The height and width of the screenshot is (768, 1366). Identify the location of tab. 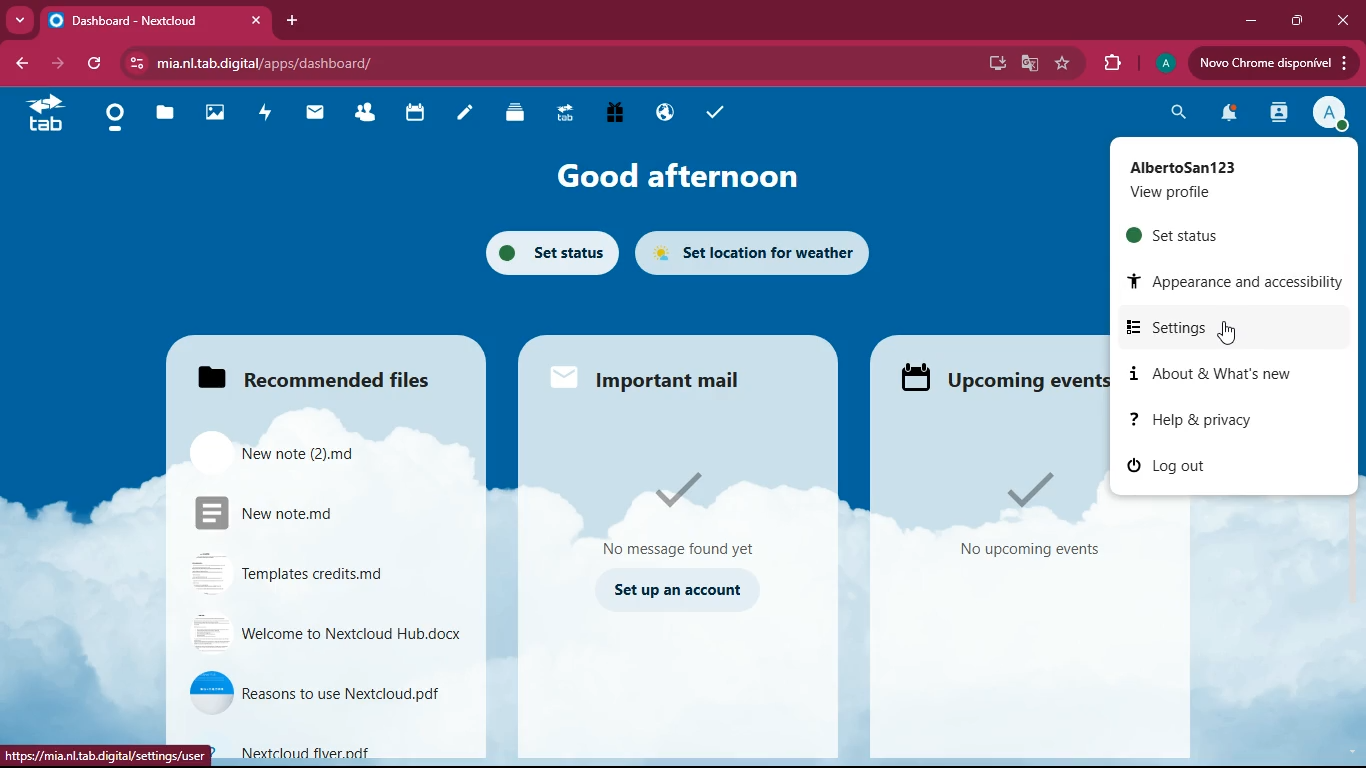
(563, 116).